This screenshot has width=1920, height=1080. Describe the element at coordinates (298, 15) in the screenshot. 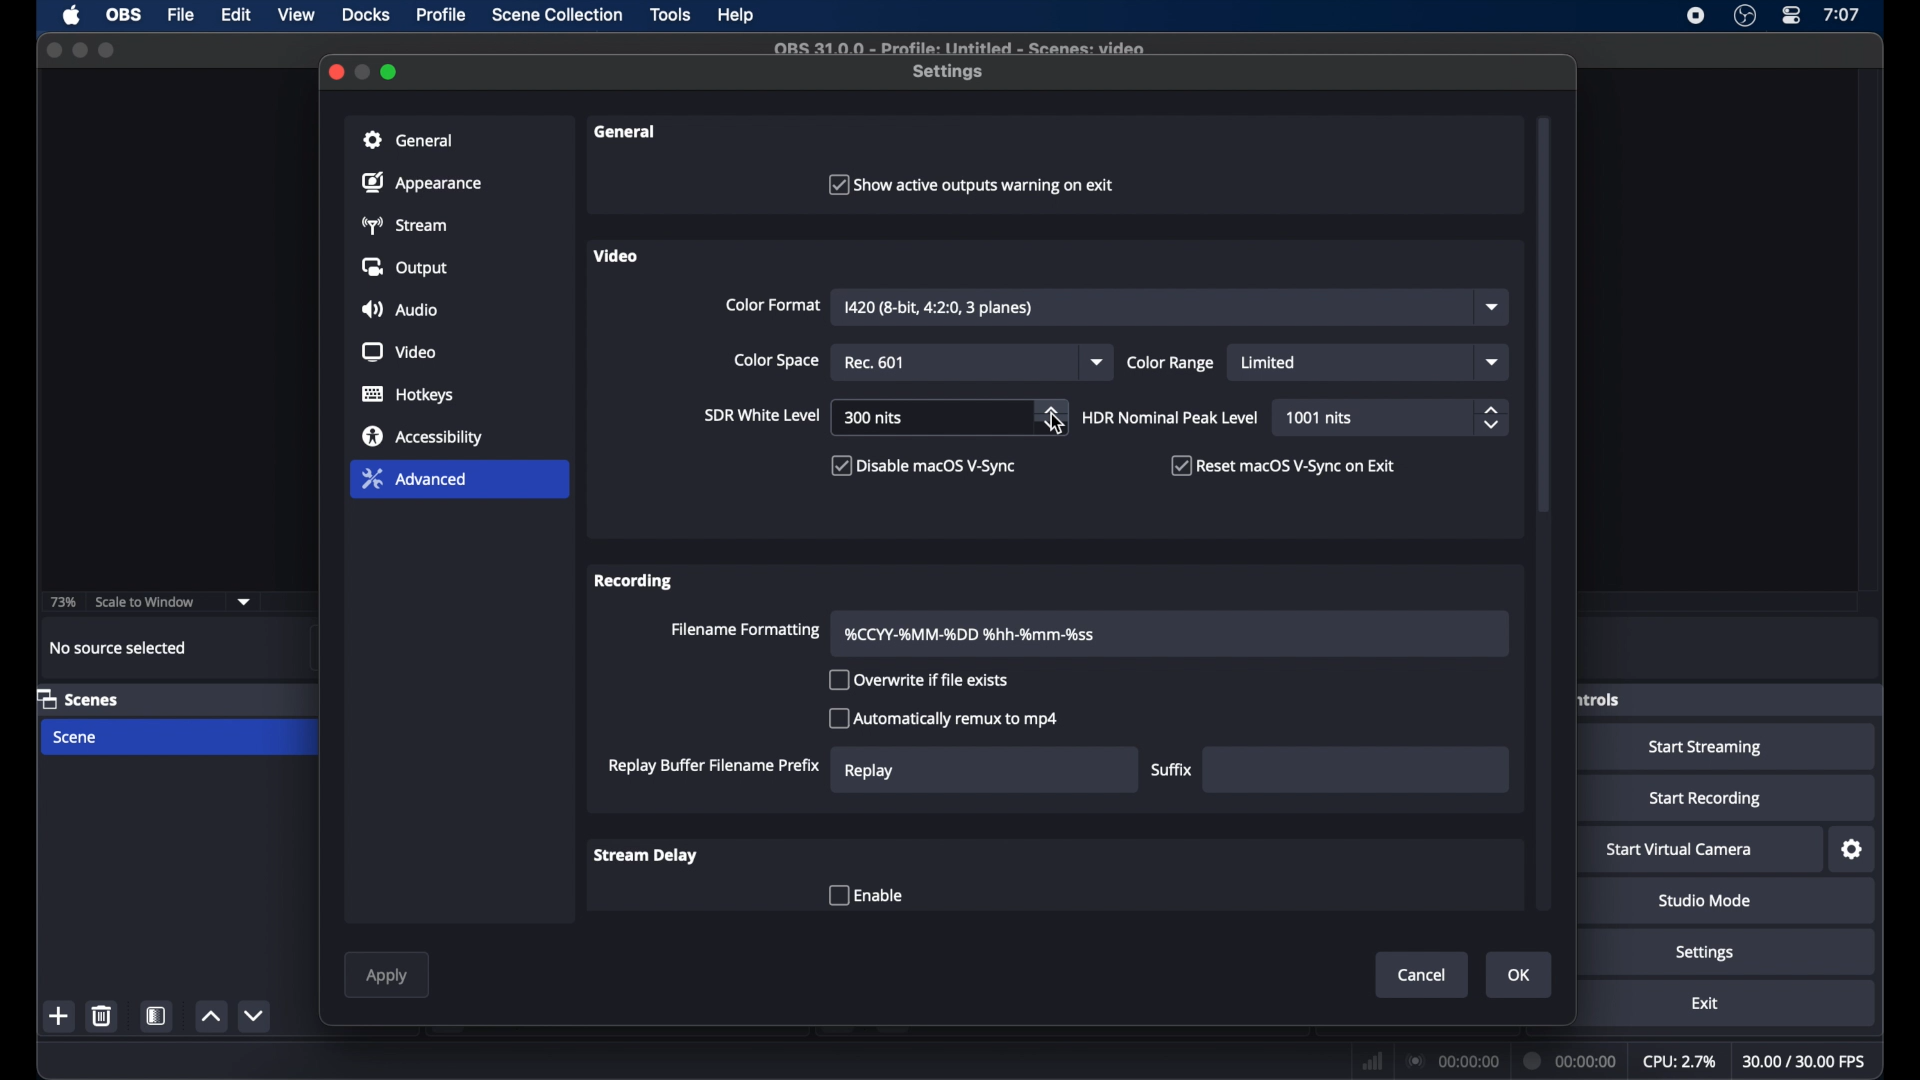

I see `view` at that location.